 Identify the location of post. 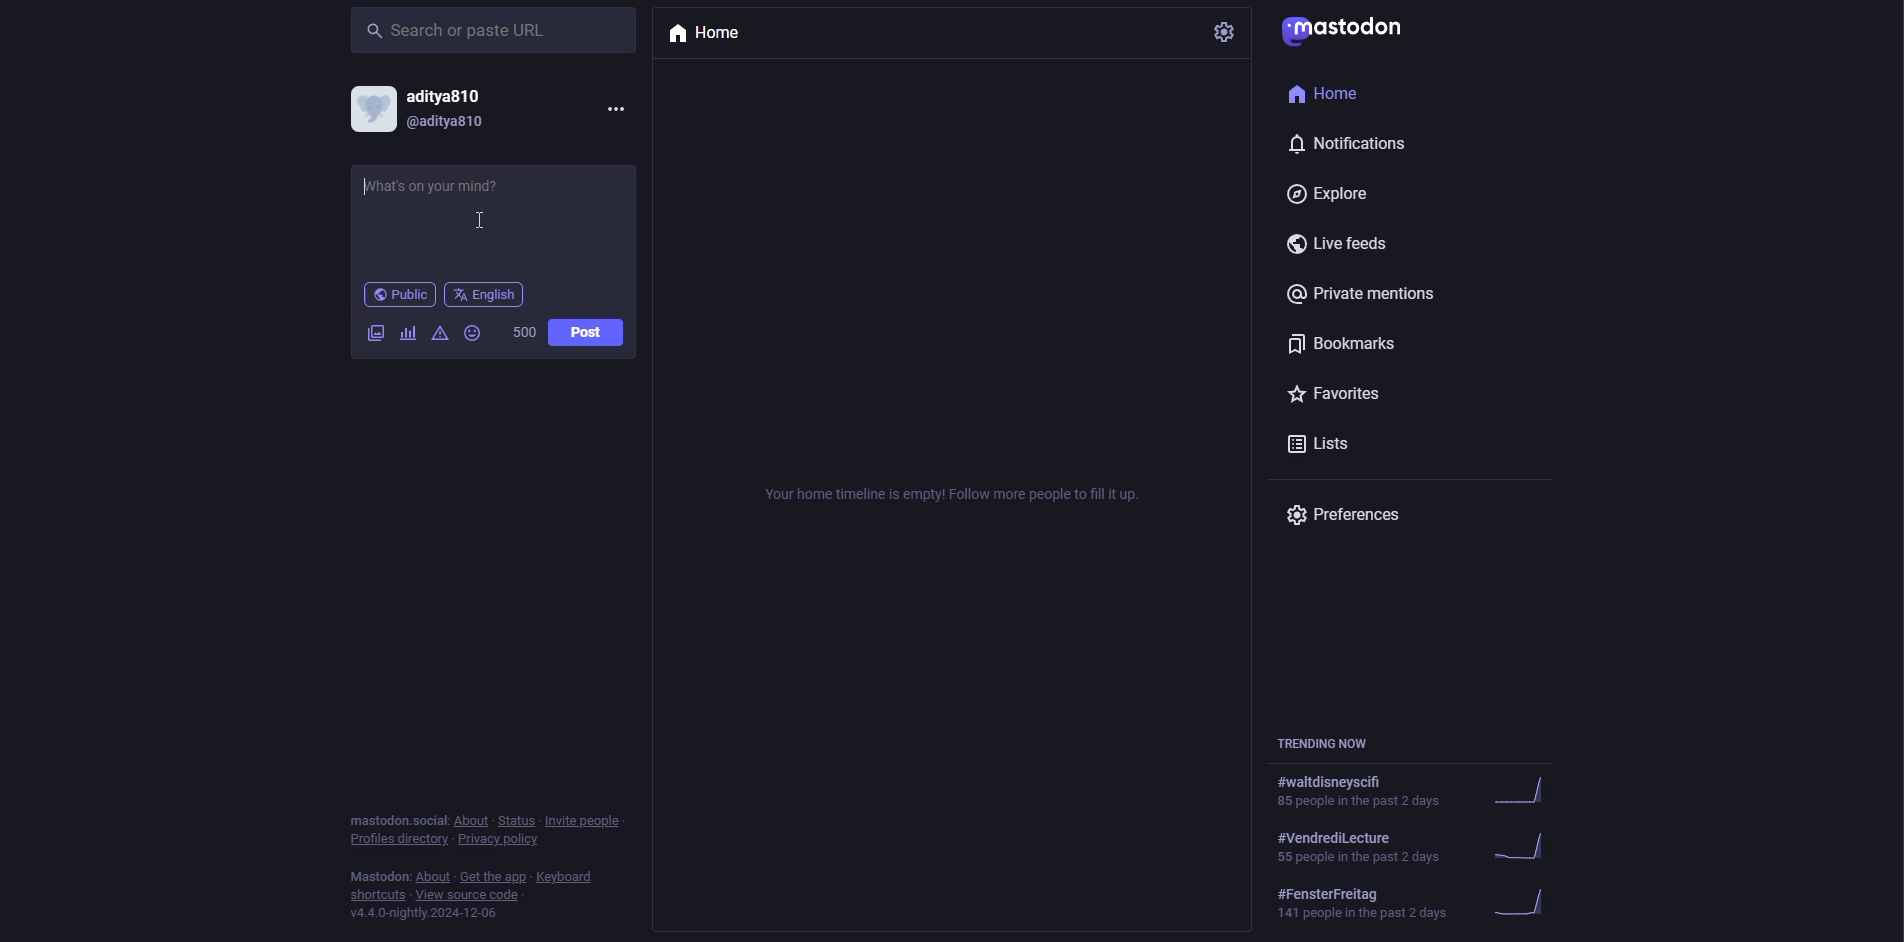
(585, 332).